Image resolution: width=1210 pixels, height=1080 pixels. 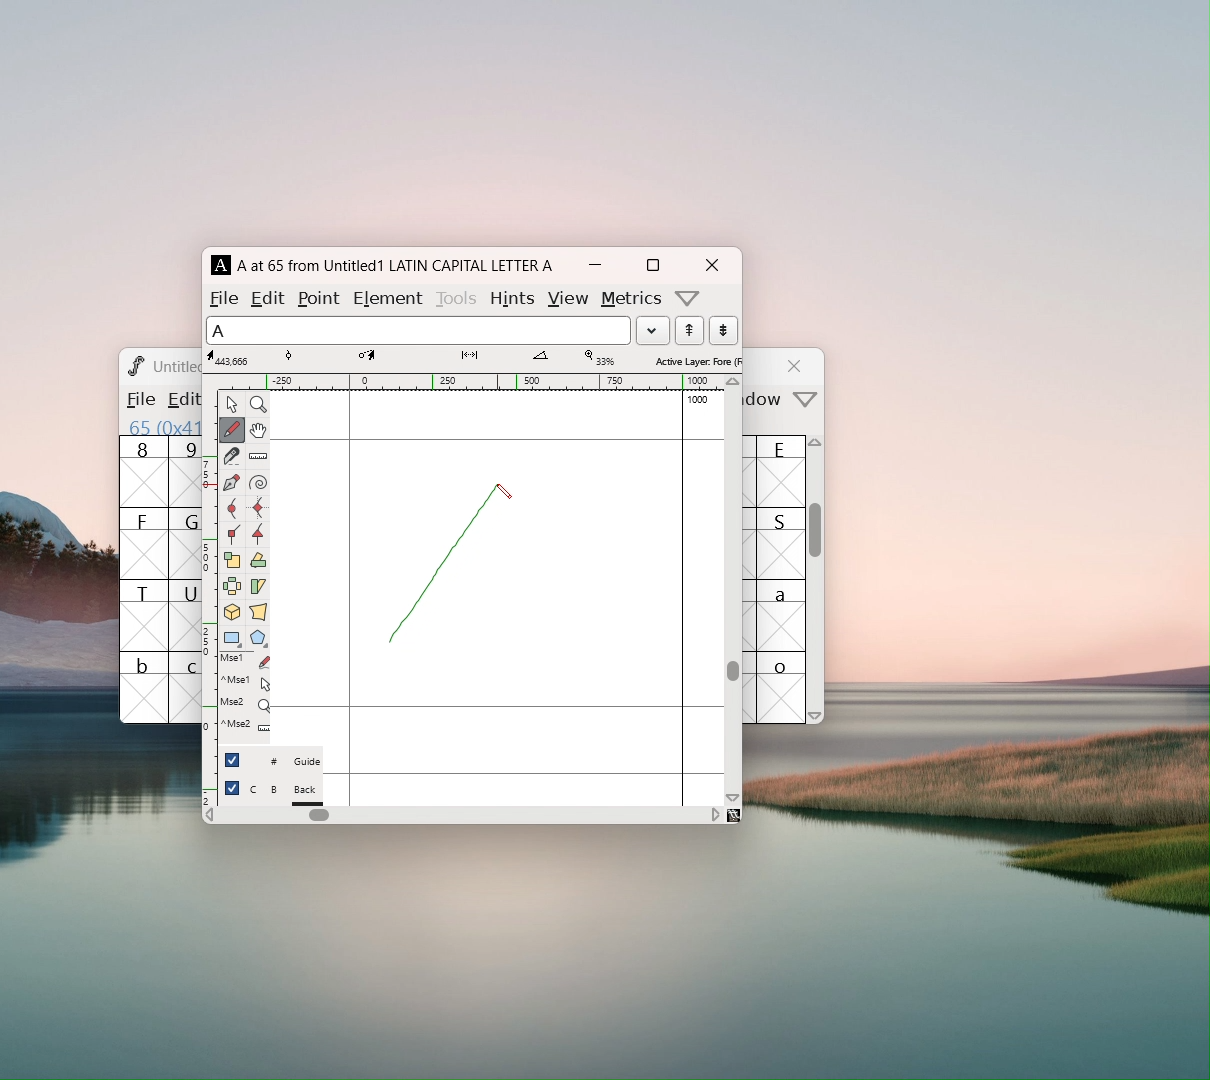 What do you see at coordinates (689, 332) in the screenshot?
I see `show the next word in the wordlist` at bounding box center [689, 332].